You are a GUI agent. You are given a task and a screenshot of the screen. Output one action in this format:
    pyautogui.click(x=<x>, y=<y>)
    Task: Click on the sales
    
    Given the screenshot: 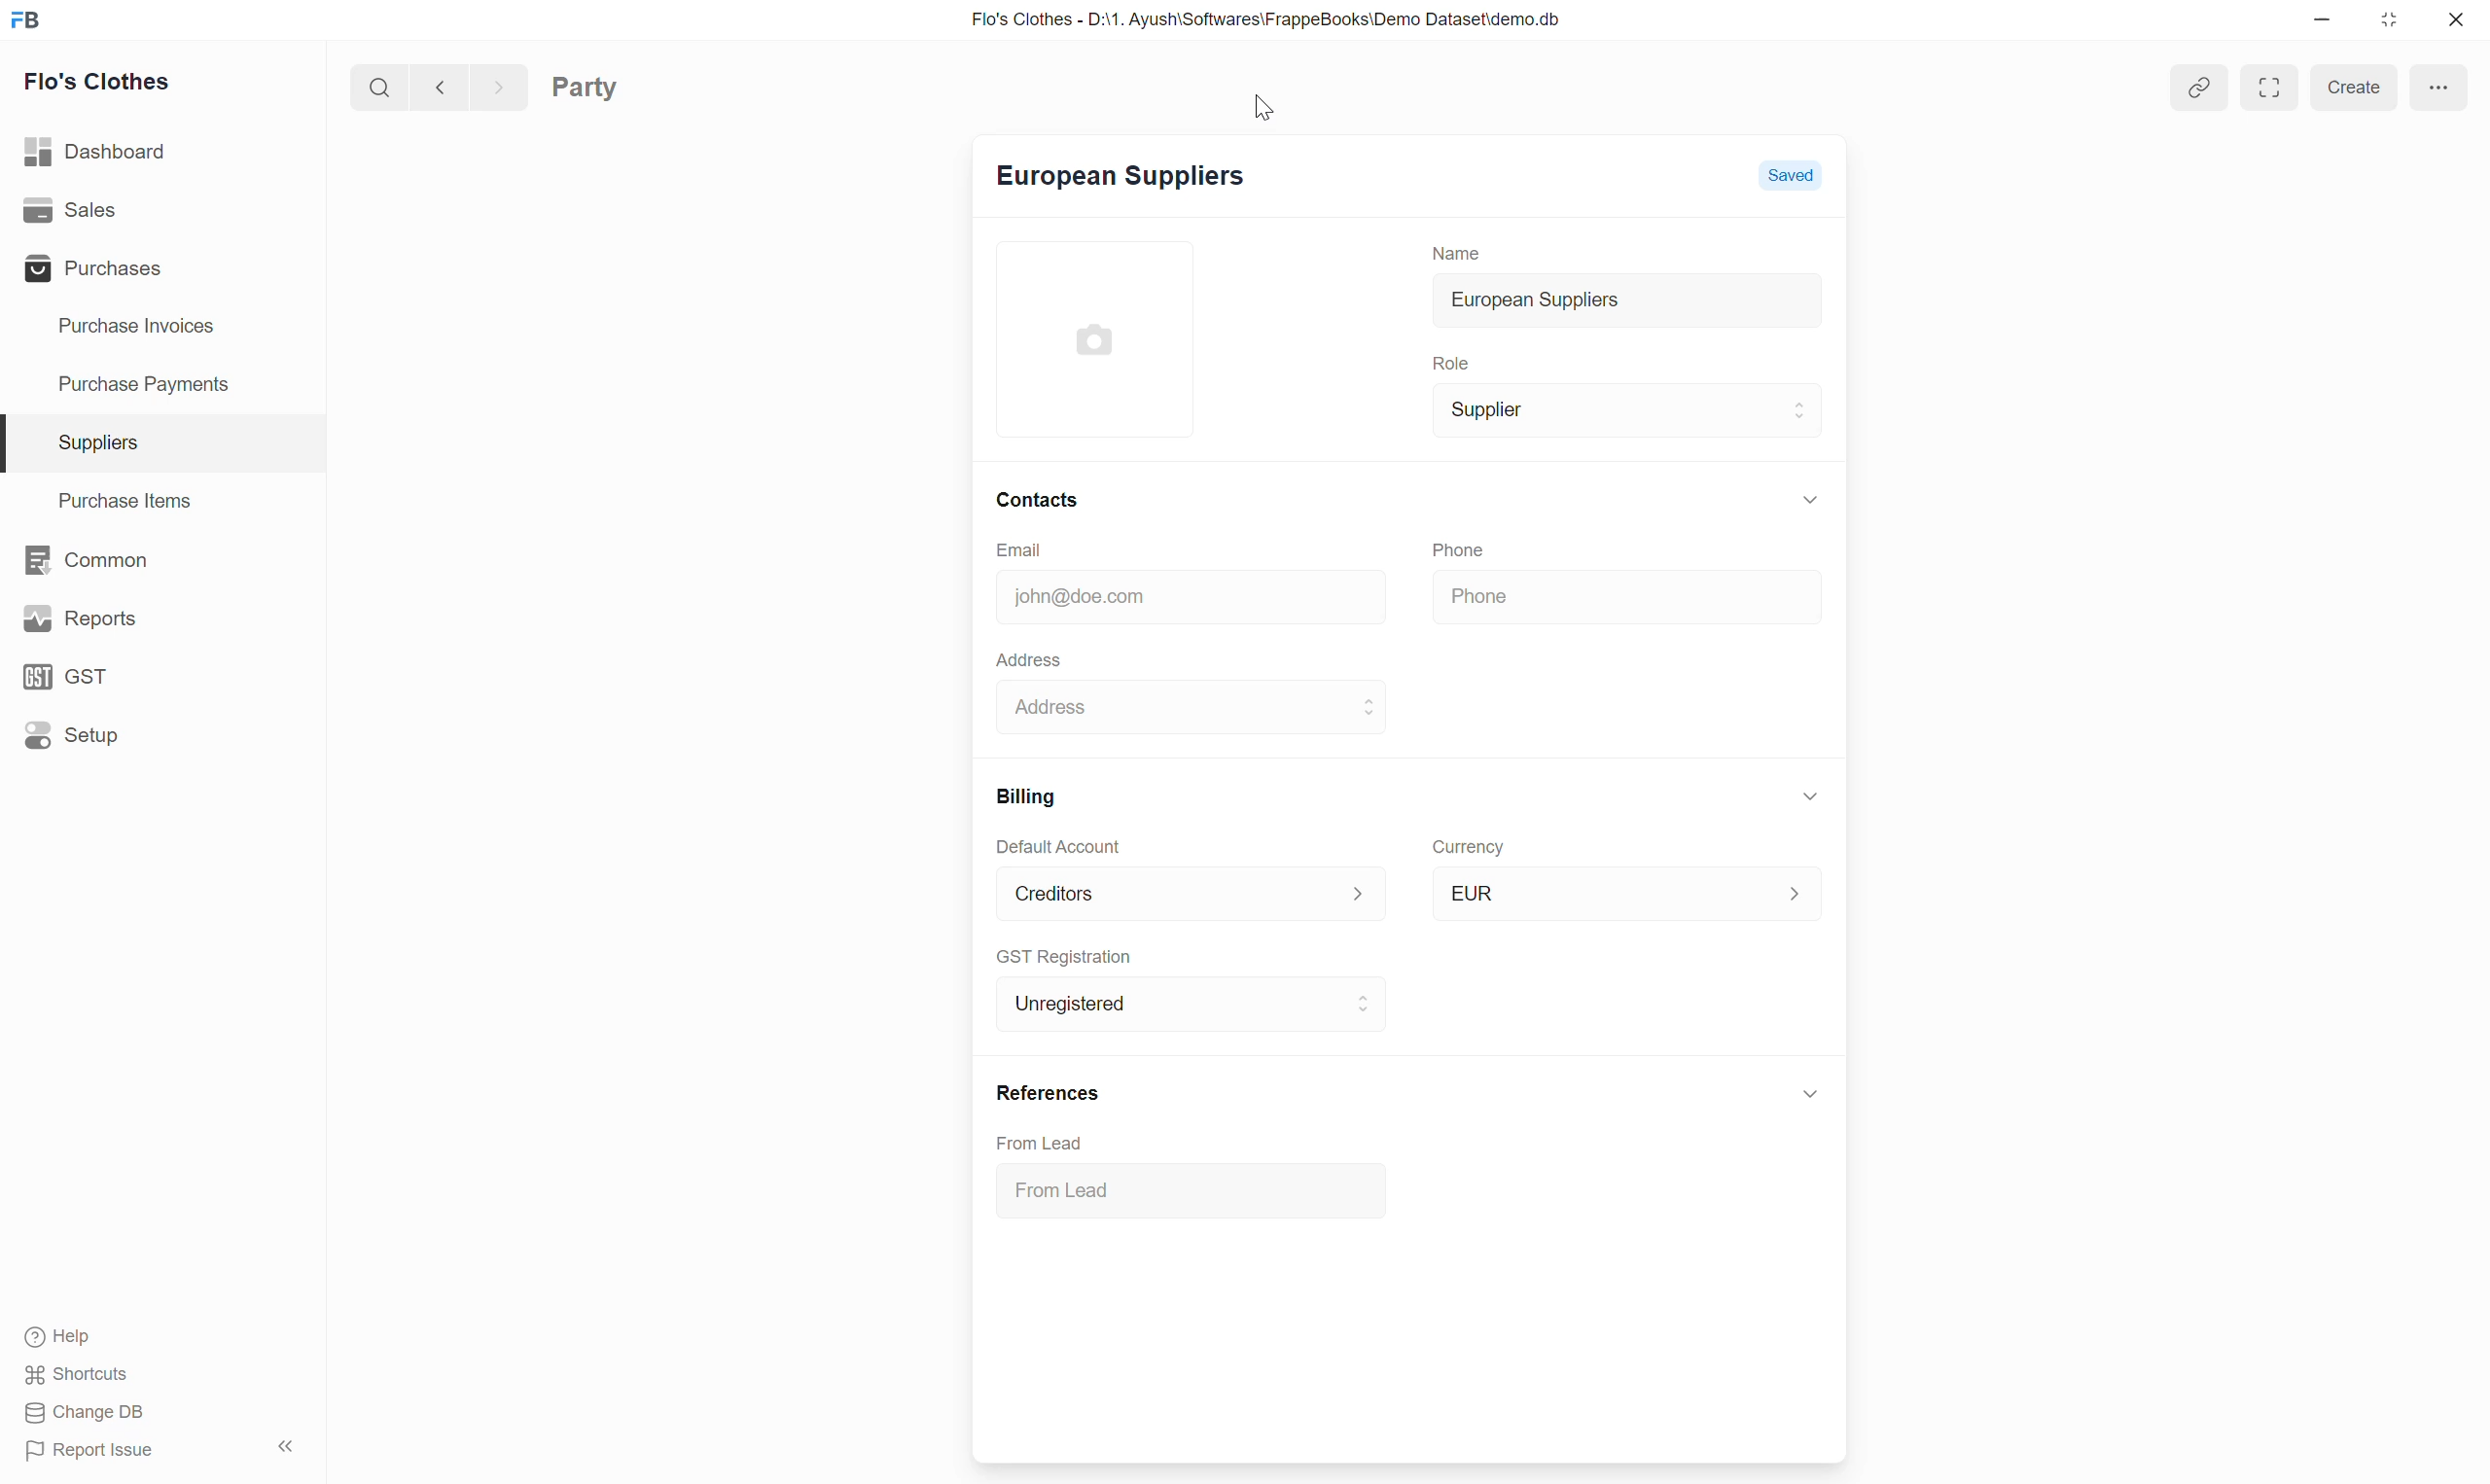 What is the action you would take?
    pyautogui.click(x=69, y=209)
    